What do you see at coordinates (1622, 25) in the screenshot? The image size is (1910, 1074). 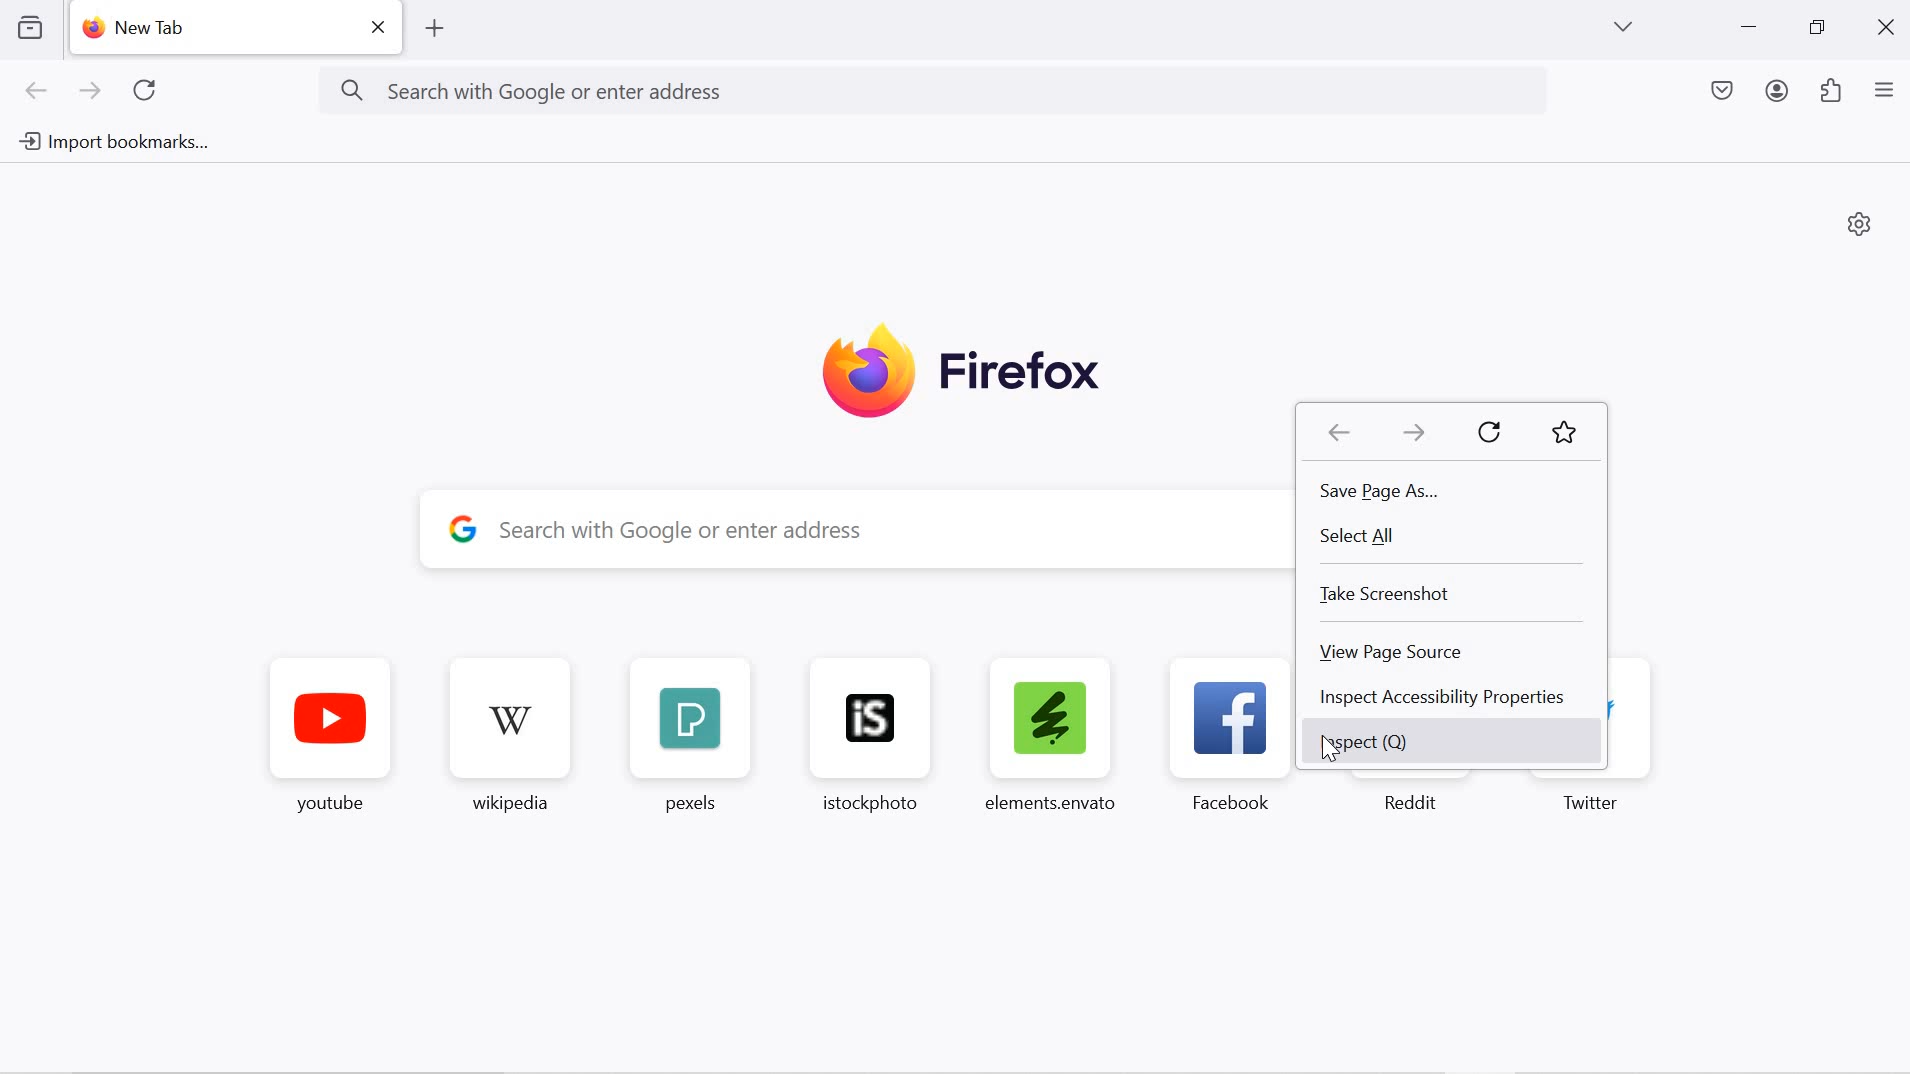 I see `list of tabs` at bounding box center [1622, 25].